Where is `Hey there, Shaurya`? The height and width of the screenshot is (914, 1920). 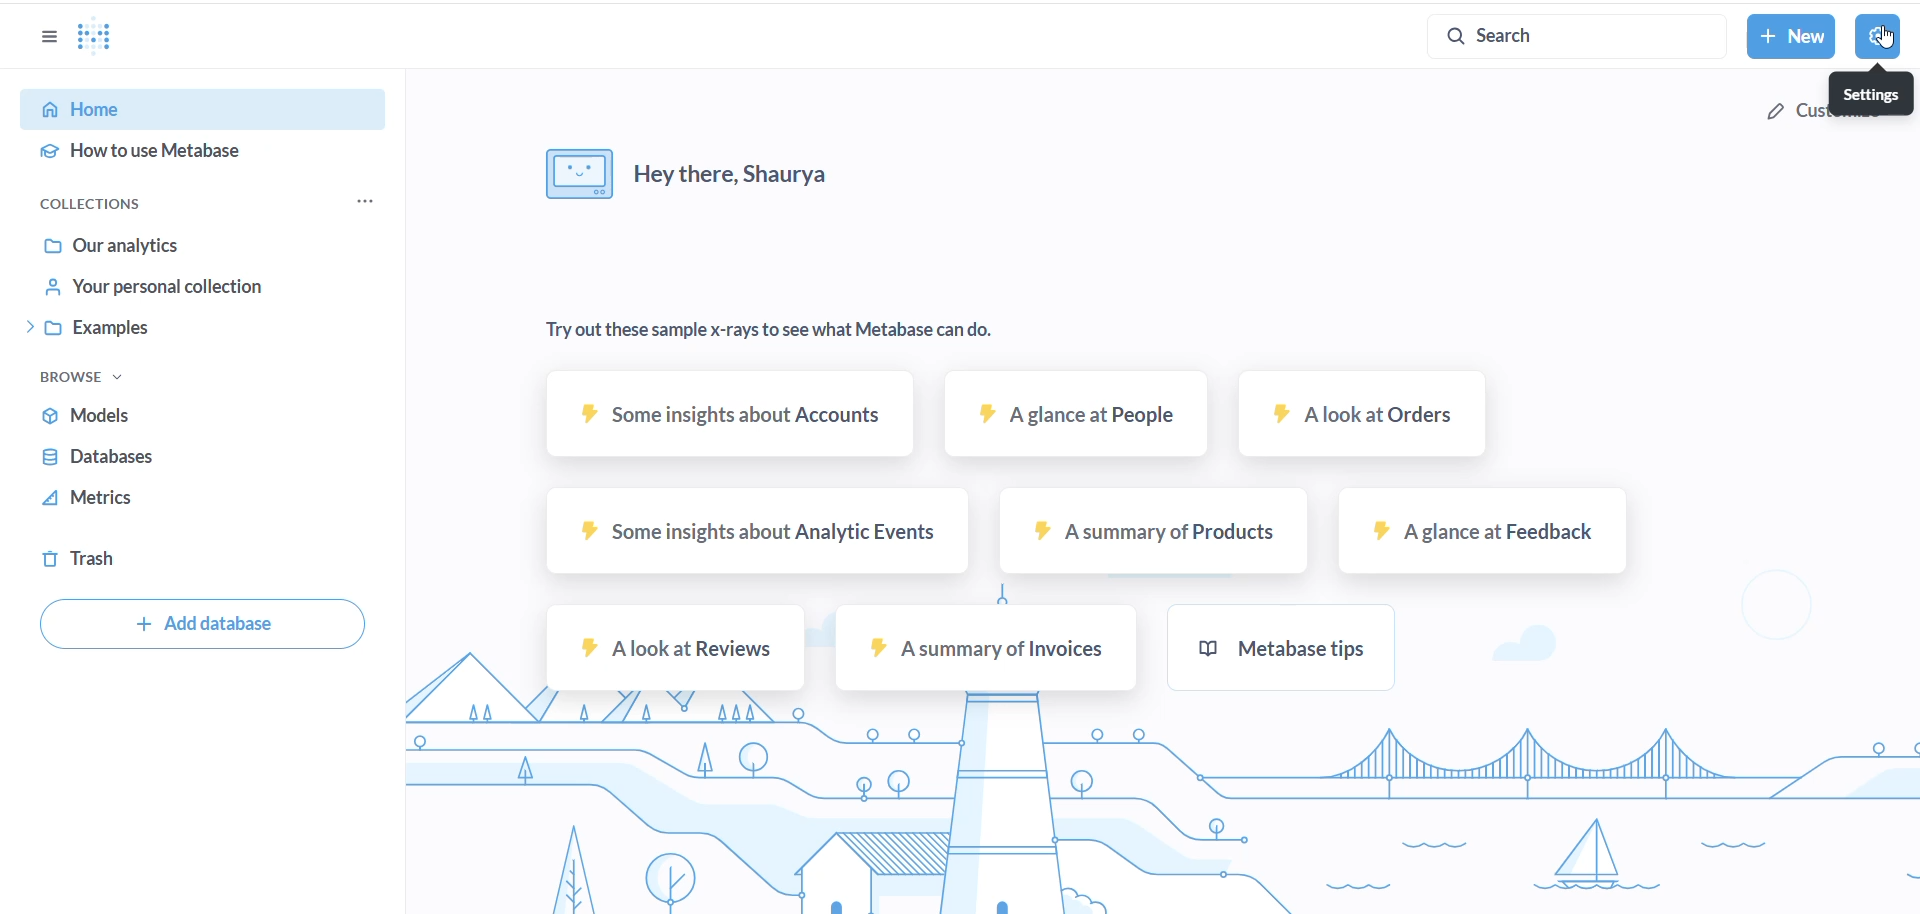
Hey there, Shaurya is located at coordinates (687, 175).